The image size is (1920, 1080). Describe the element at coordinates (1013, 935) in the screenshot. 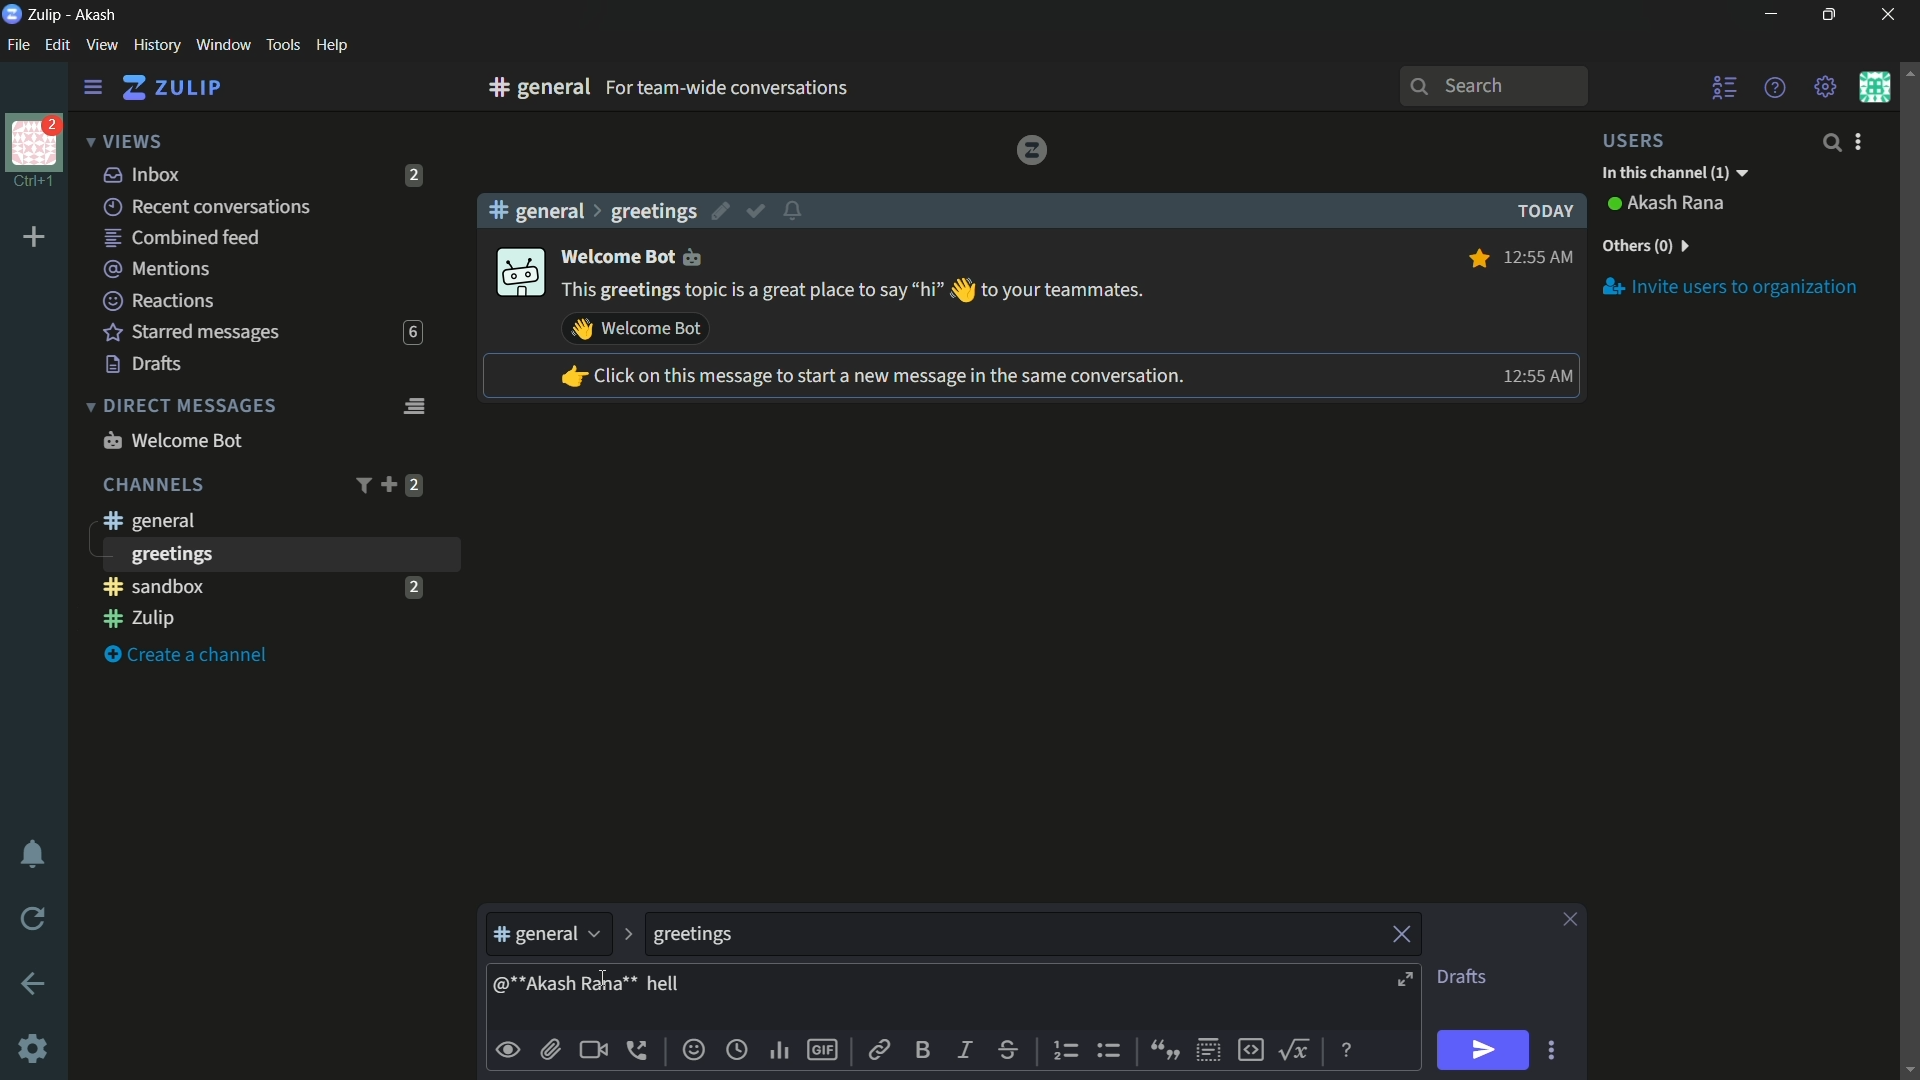

I see `topic` at that location.